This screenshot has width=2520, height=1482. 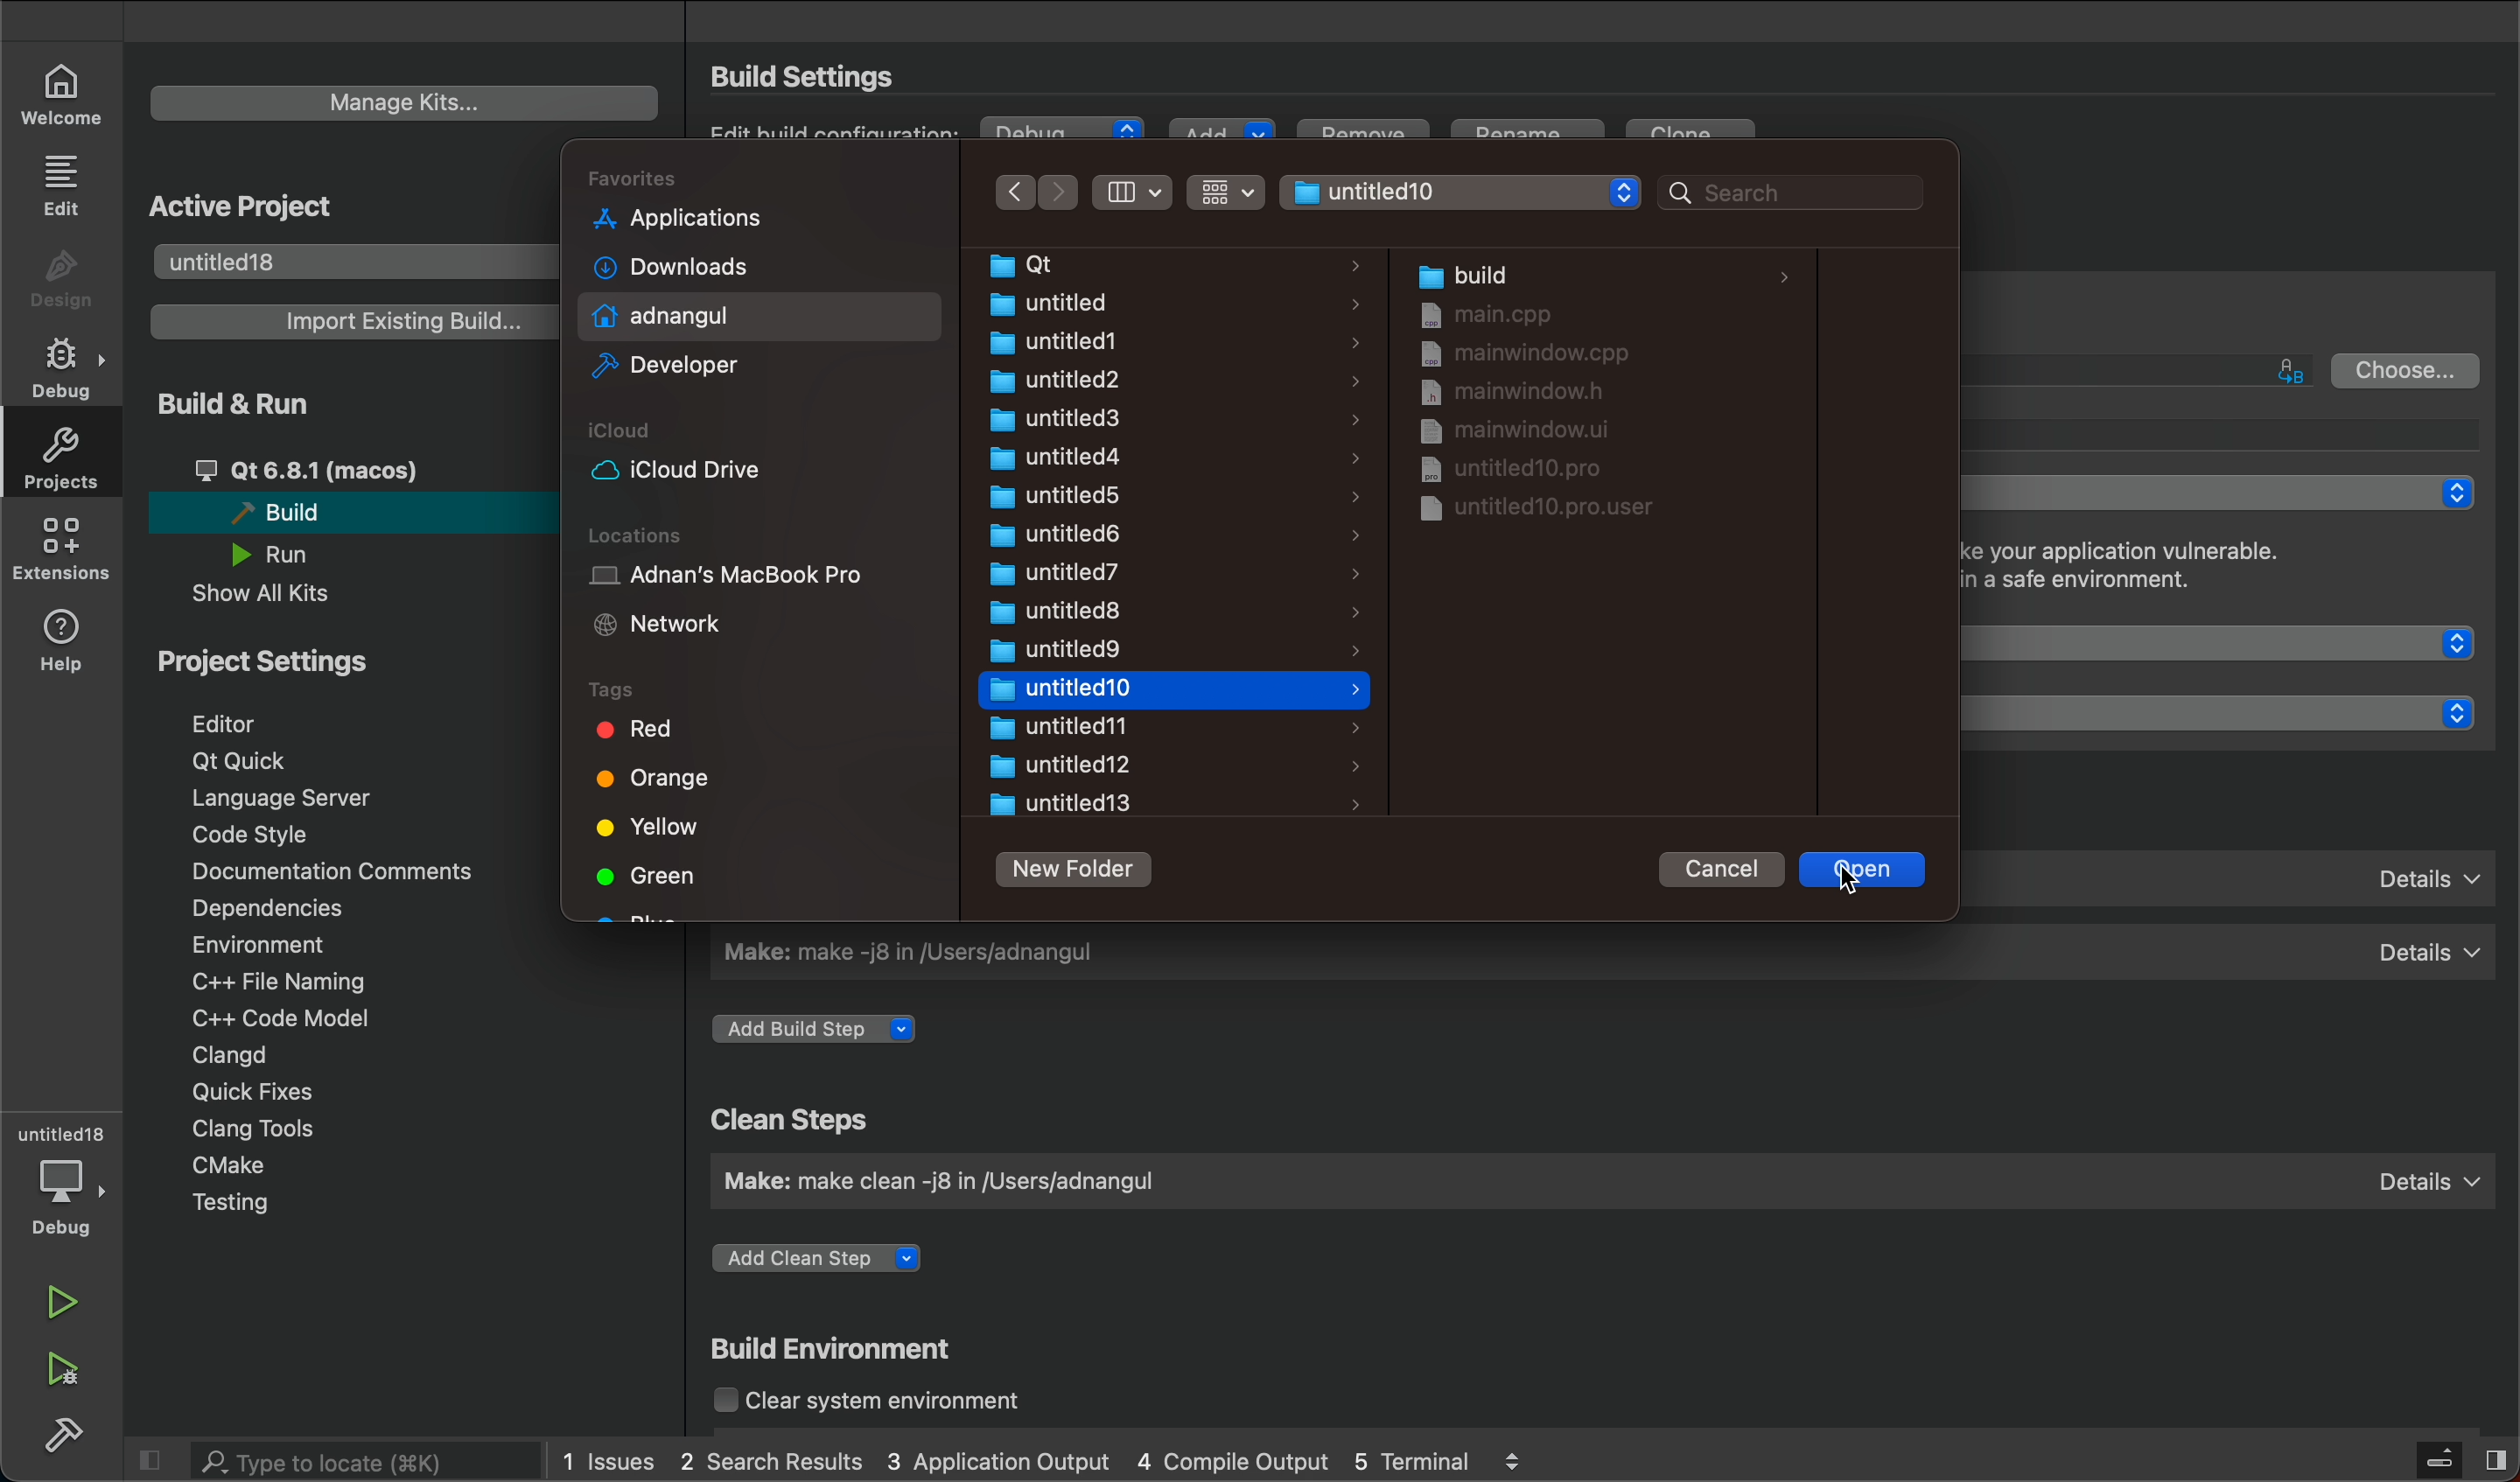 What do you see at coordinates (600, 1457) in the screenshot?
I see `1 Issues` at bounding box center [600, 1457].